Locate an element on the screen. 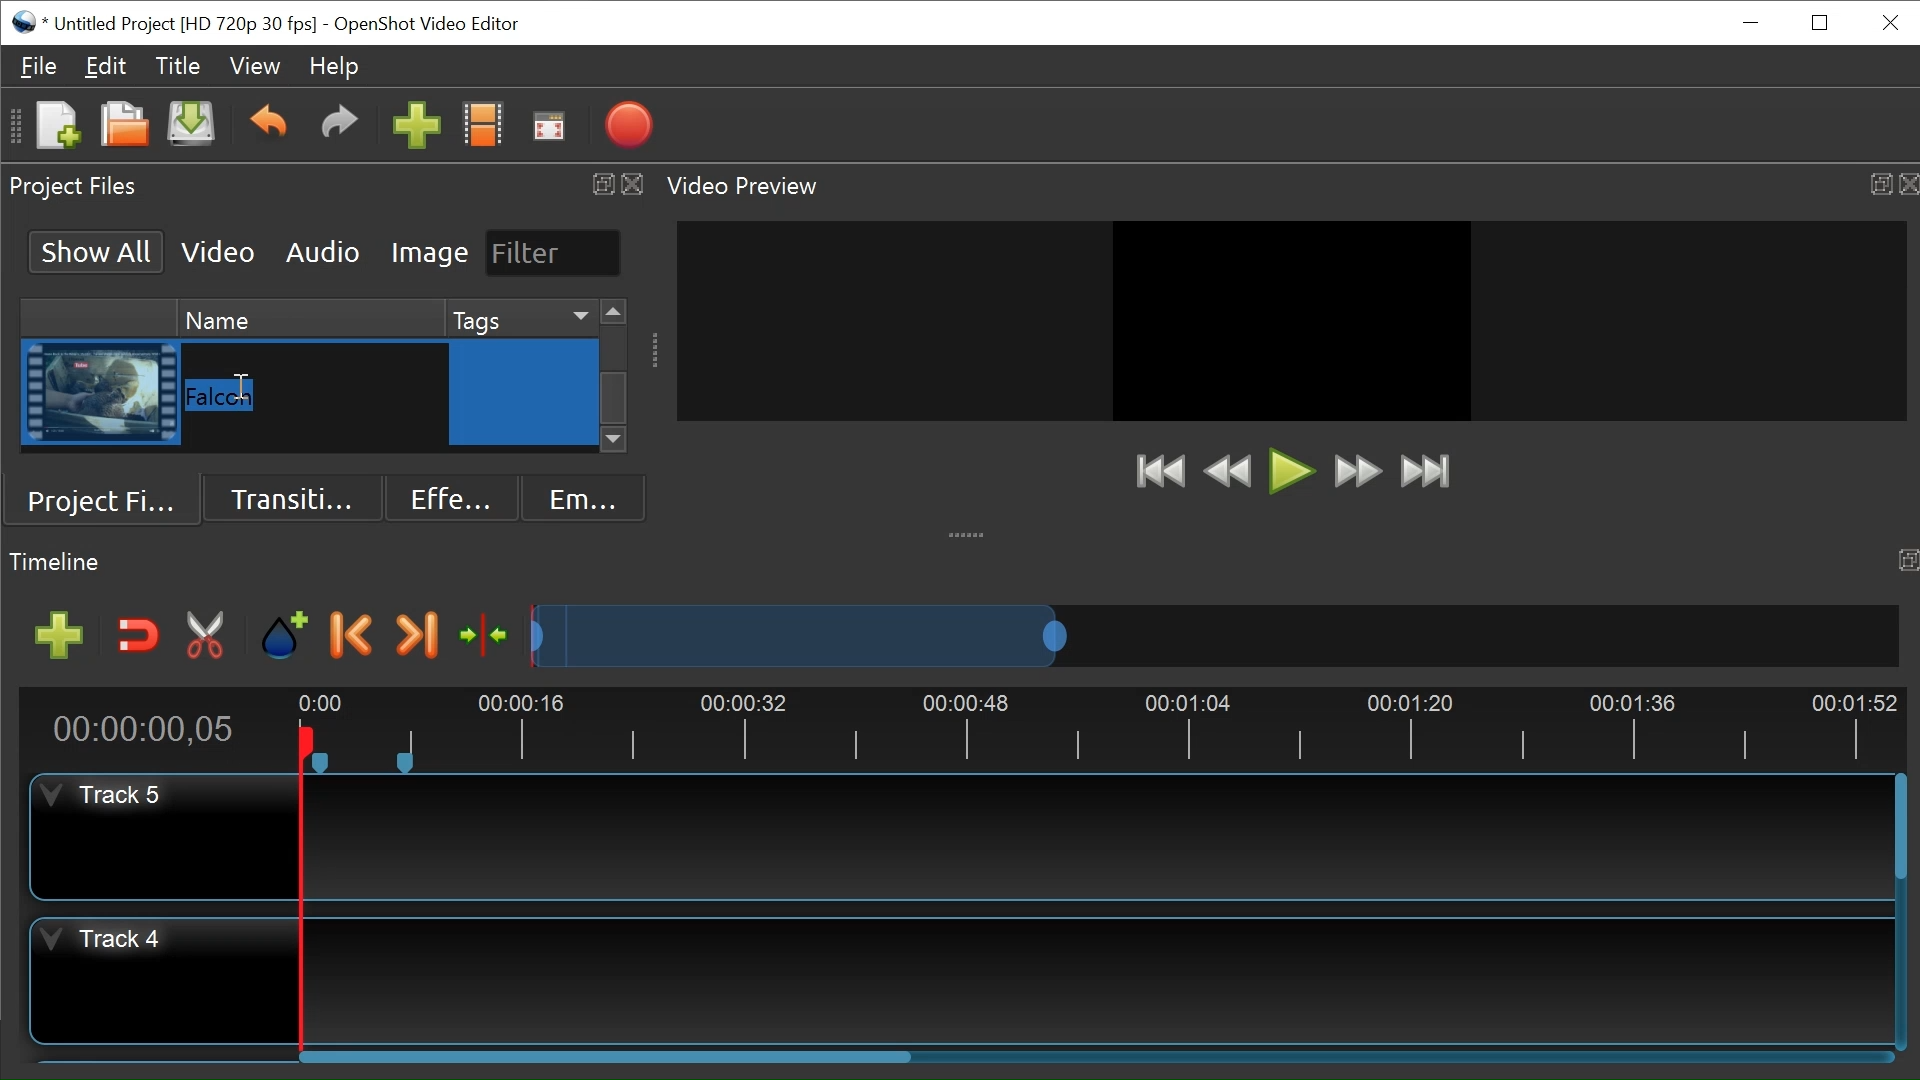 Image resolution: width=1920 pixels, height=1080 pixels. Razor is located at coordinates (207, 636).